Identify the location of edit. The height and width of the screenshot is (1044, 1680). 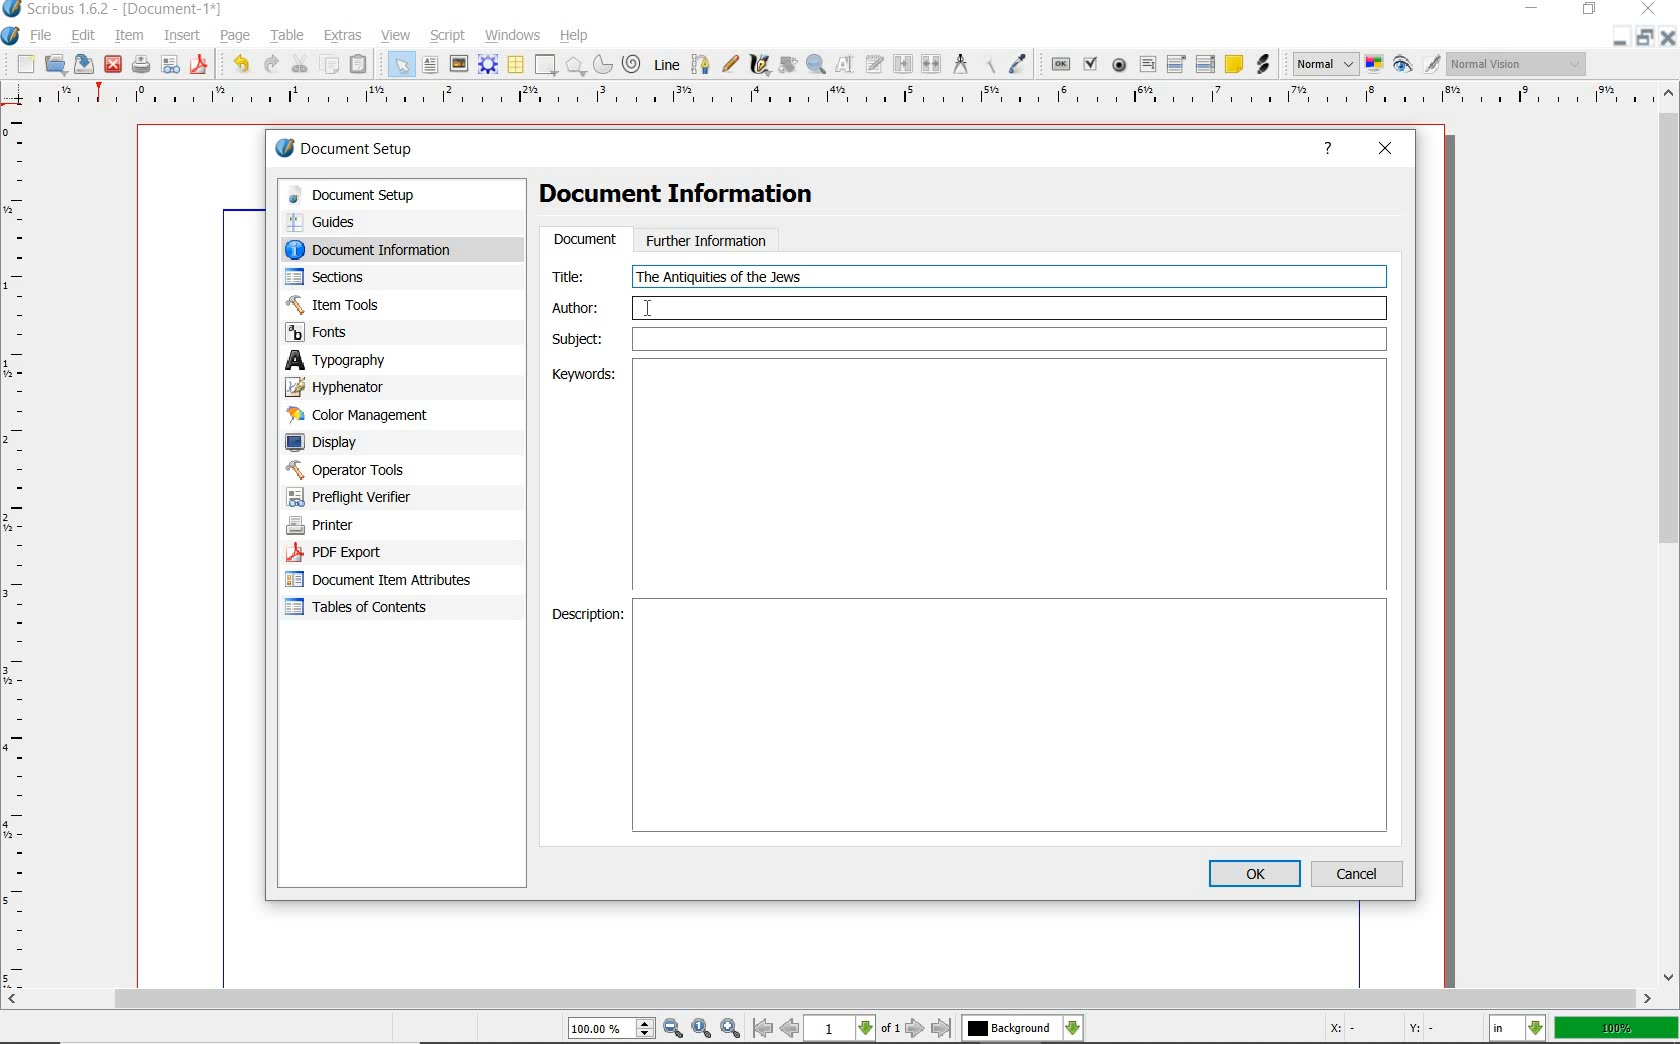
(84, 35).